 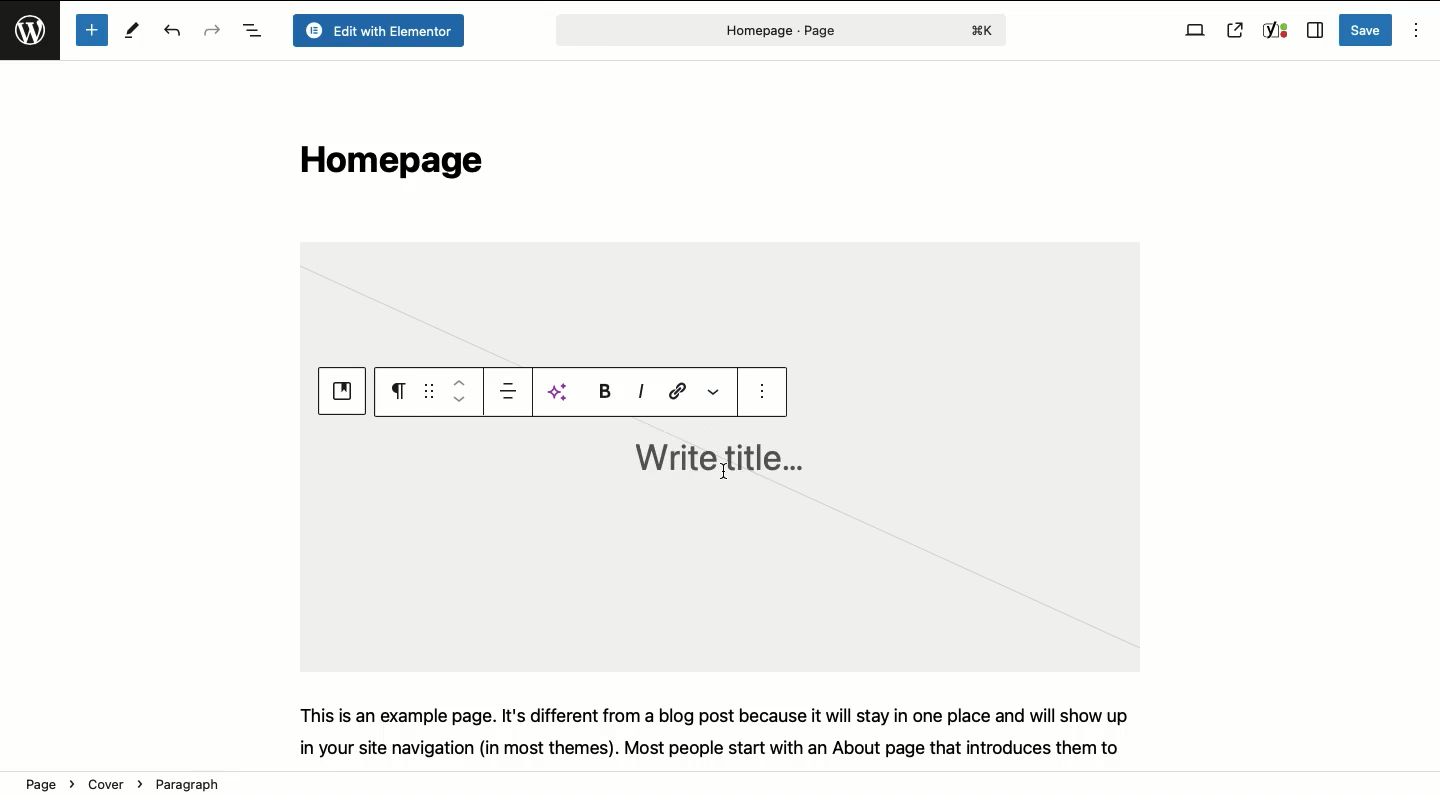 What do you see at coordinates (717, 390) in the screenshot?
I see `More` at bounding box center [717, 390].